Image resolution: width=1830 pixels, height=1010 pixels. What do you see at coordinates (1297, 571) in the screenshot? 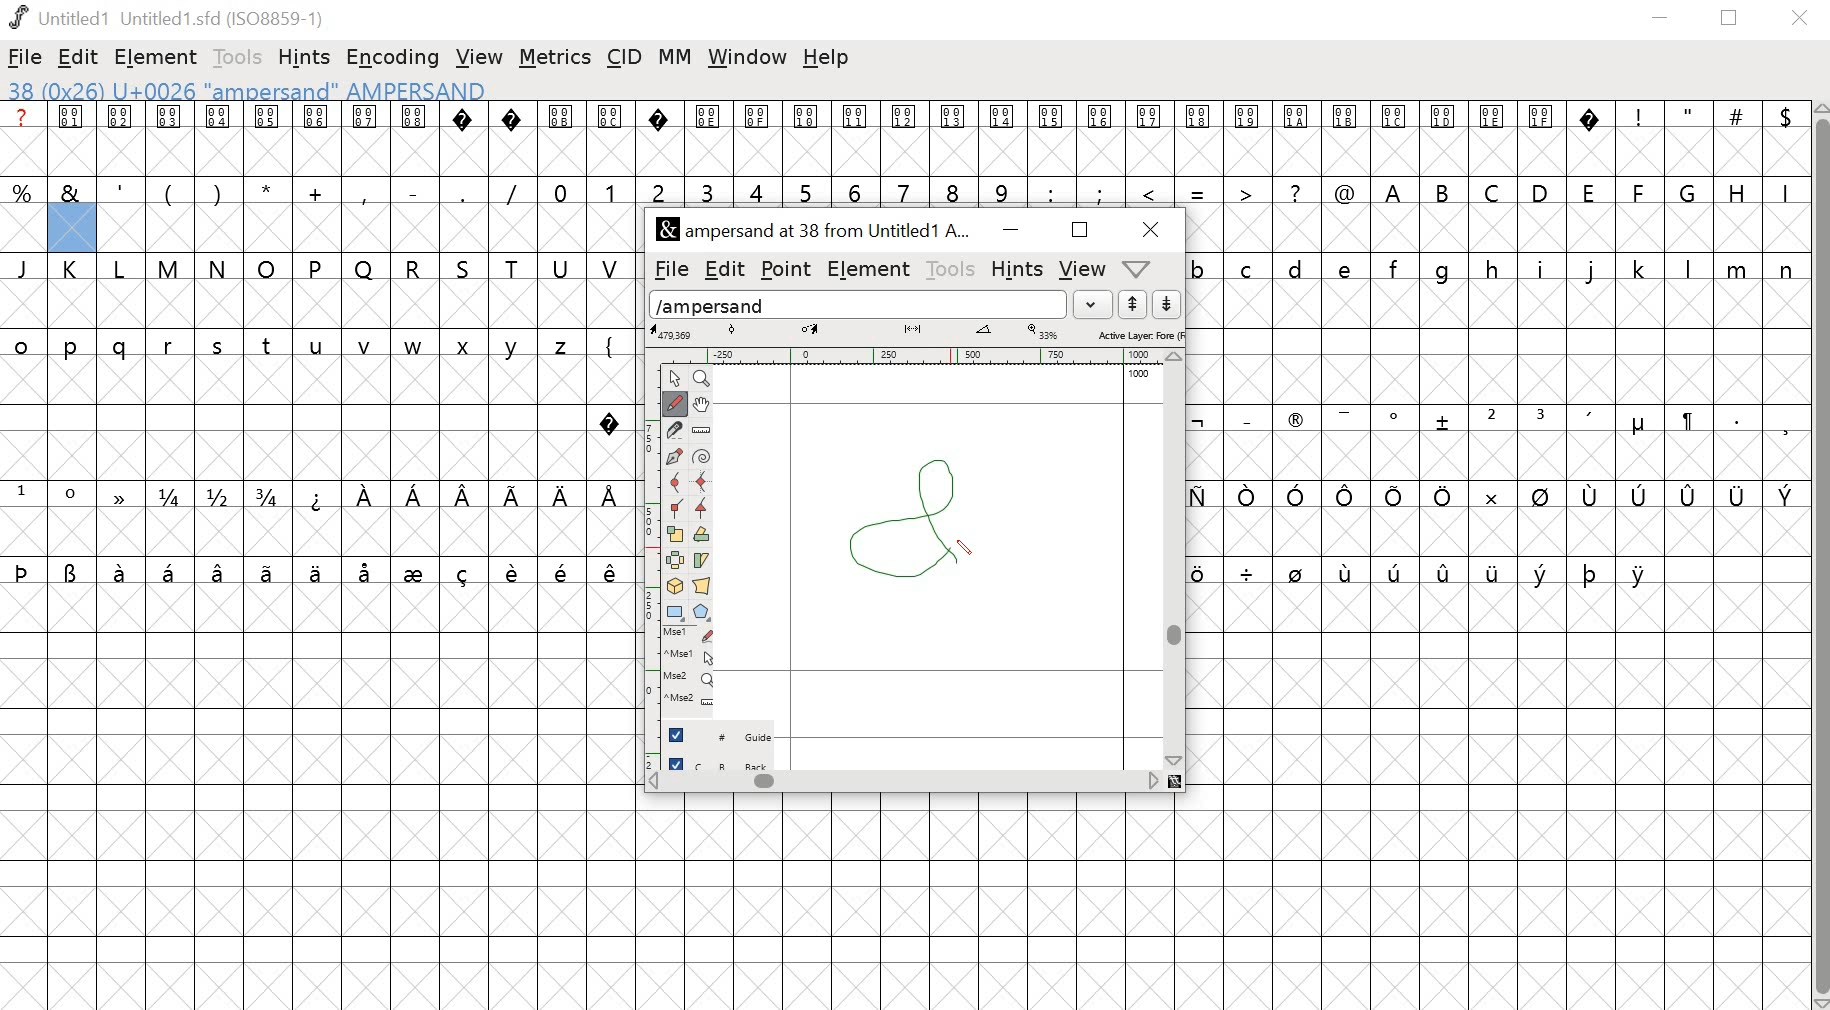
I see `symbol` at bounding box center [1297, 571].